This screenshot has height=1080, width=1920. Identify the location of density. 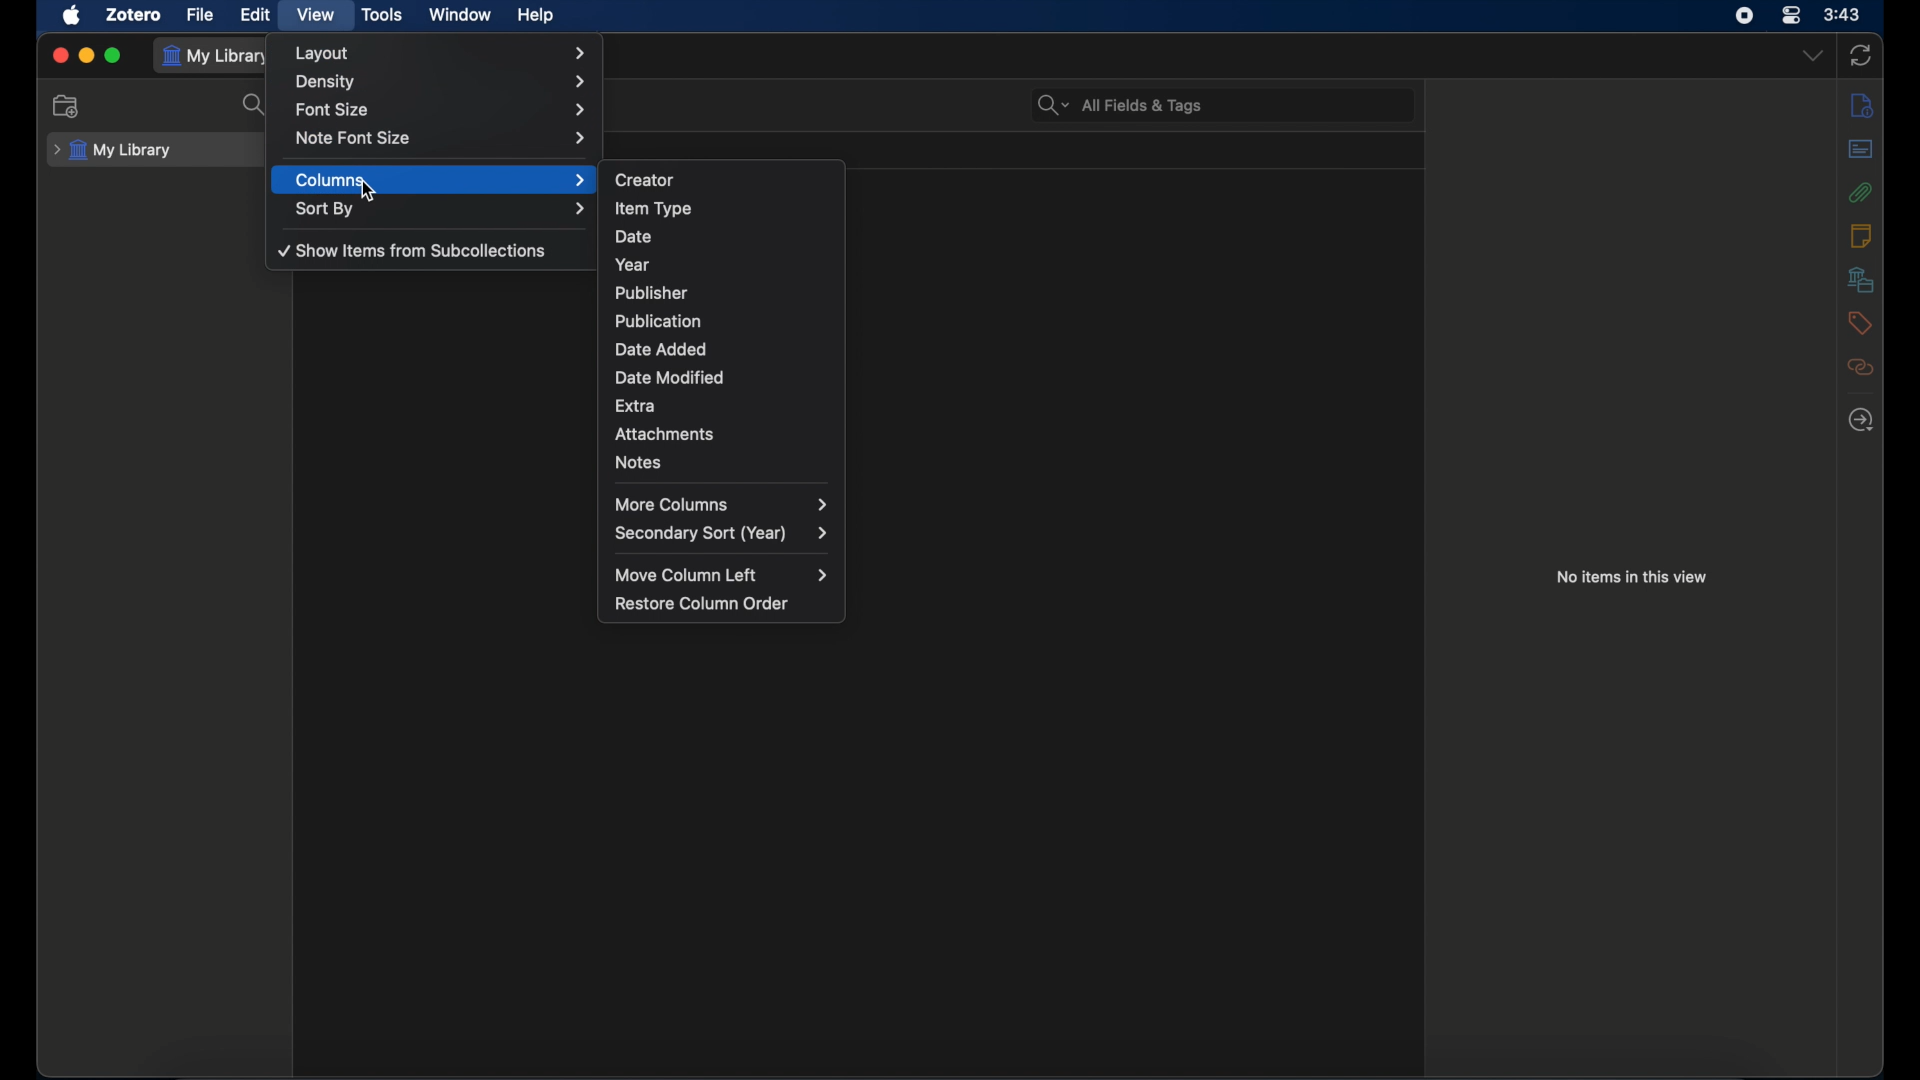
(443, 82).